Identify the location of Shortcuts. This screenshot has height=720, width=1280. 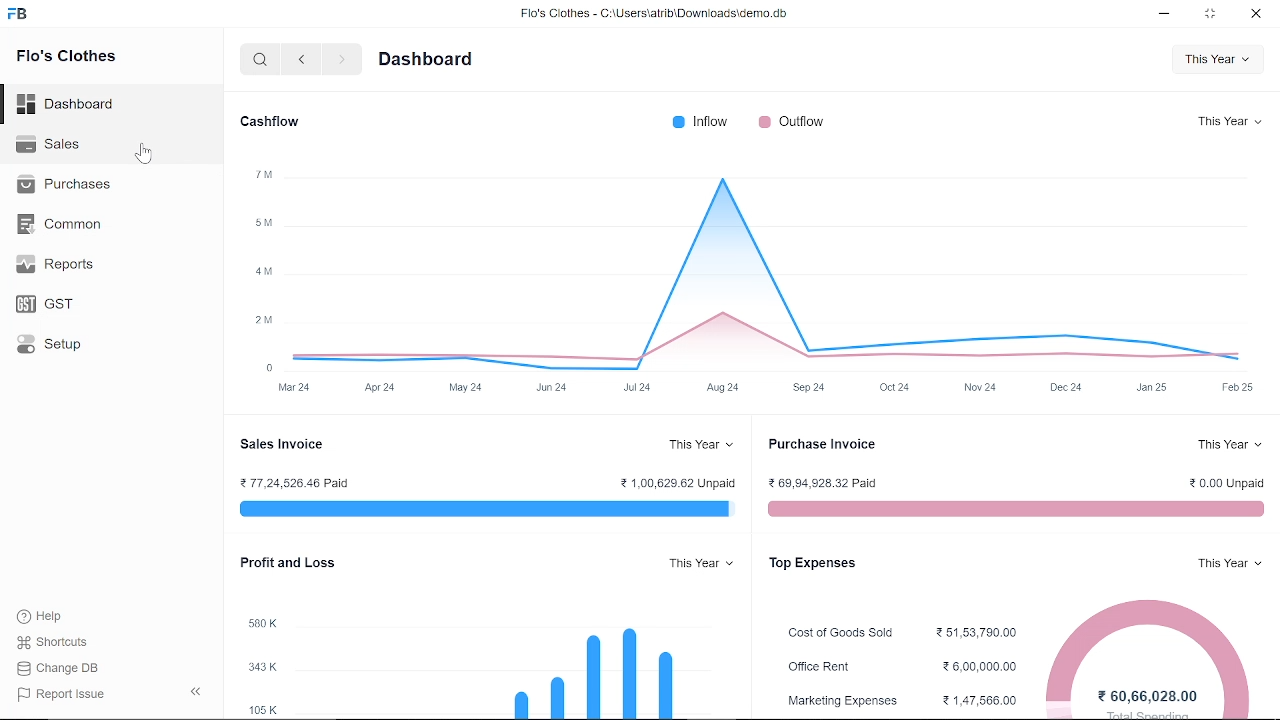
(54, 643).